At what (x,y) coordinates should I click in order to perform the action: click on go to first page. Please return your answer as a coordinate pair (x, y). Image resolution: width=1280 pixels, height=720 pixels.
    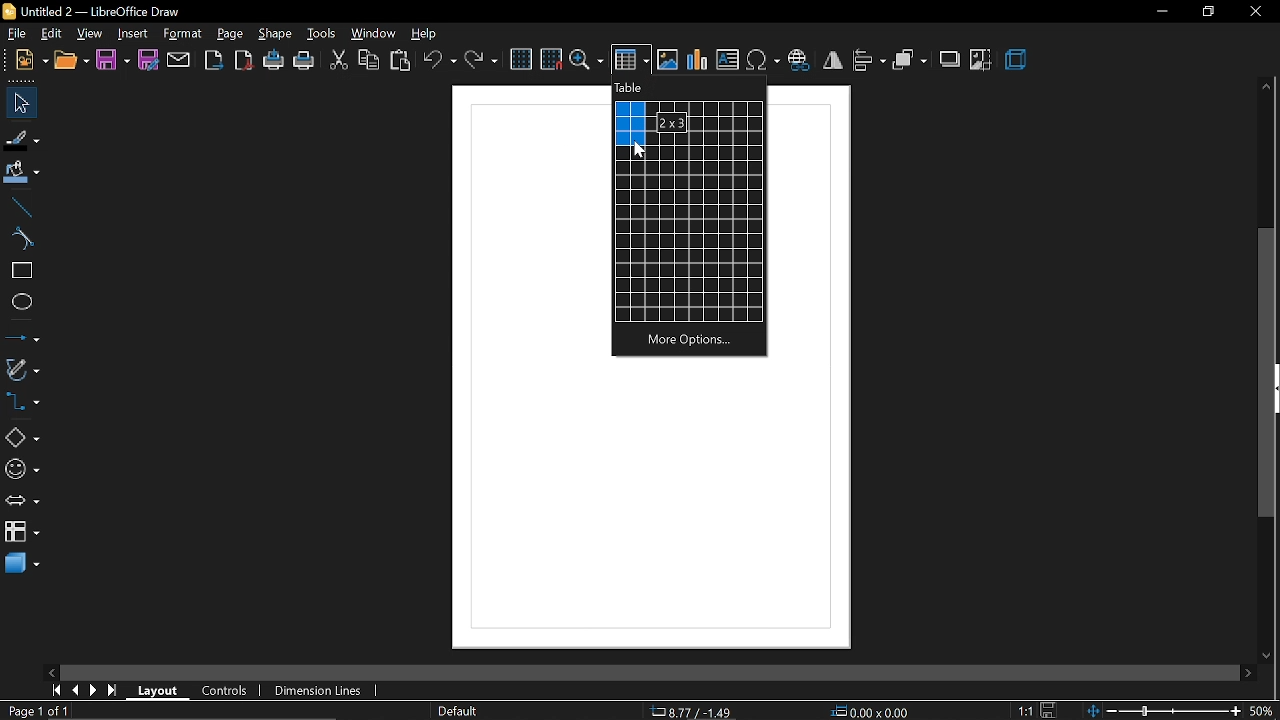
    Looking at the image, I should click on (58, 690).